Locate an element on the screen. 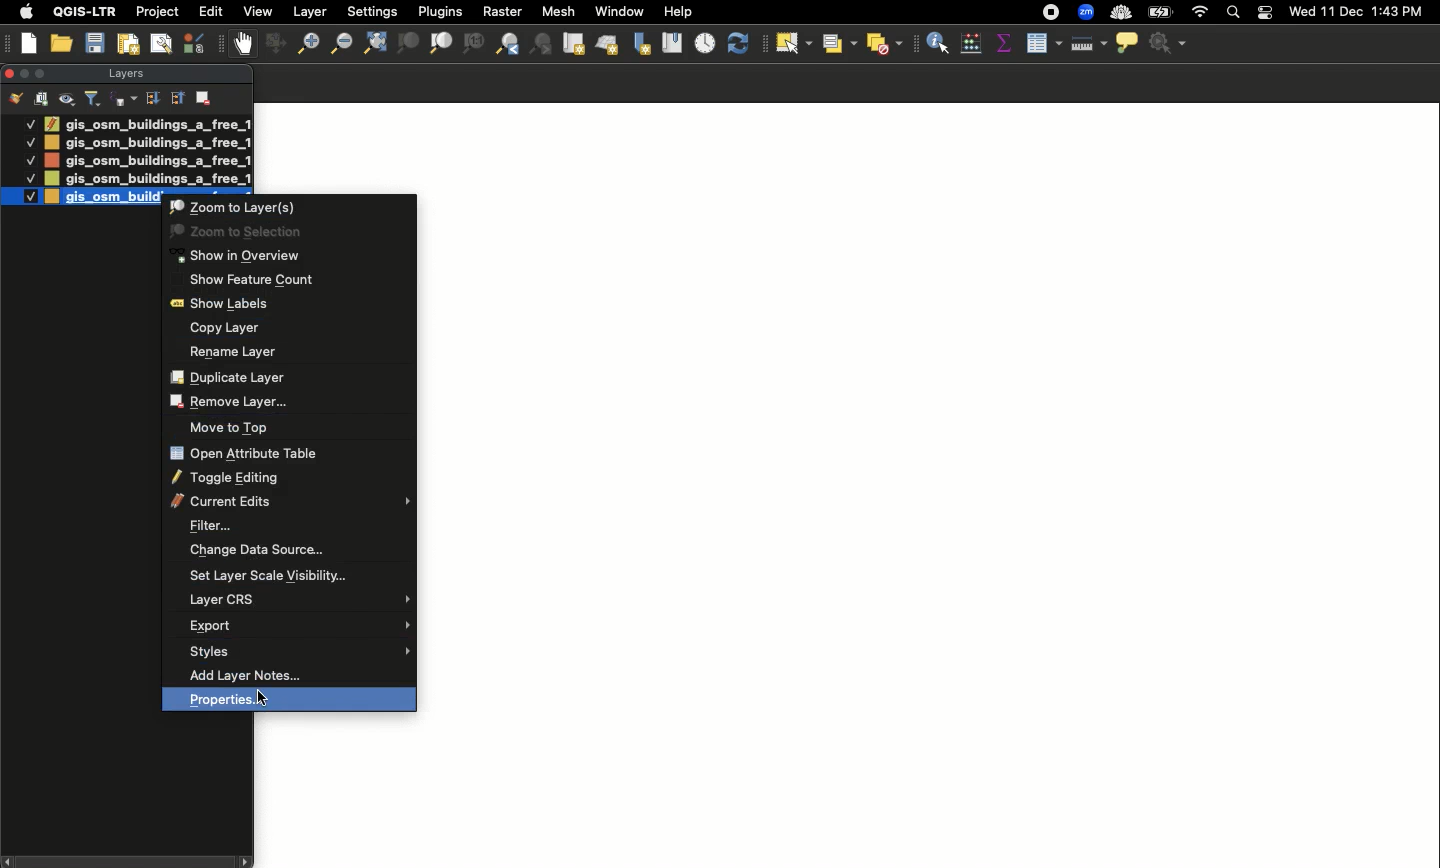 This screenshot has height=868, width=1440. Zoom to layer is located at coordinates (442, 43).